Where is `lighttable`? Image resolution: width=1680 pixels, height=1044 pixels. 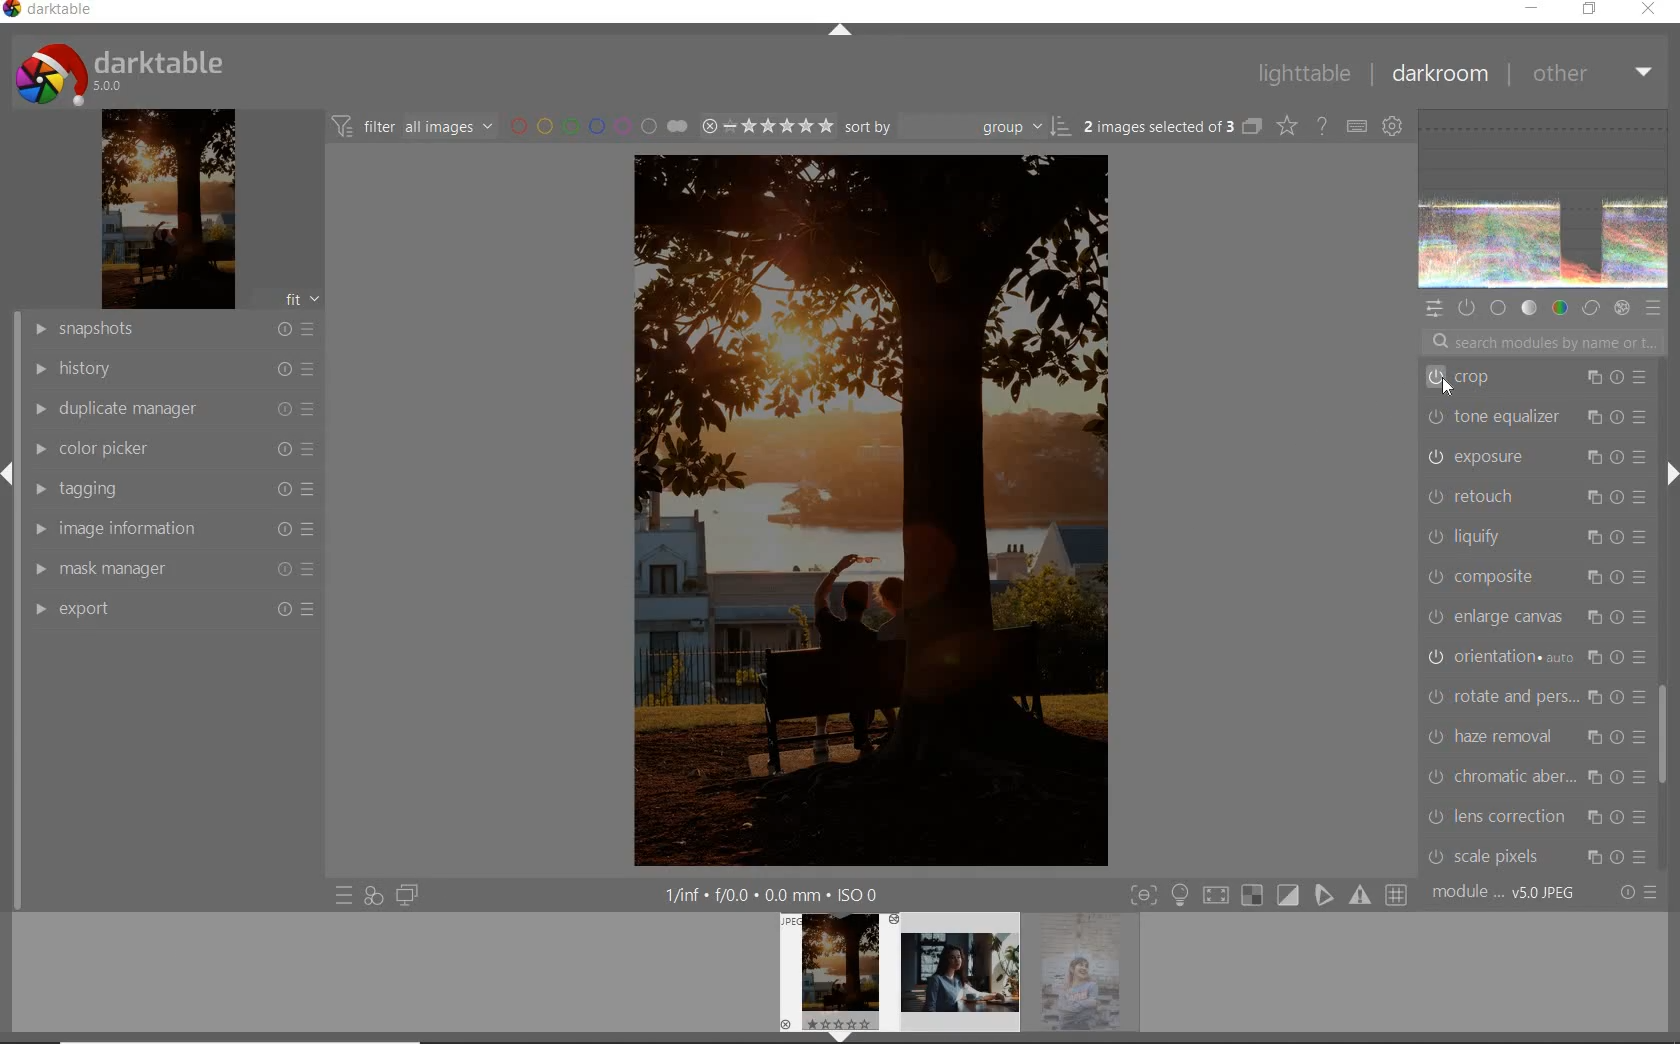 lighttable is located at coordinates (1305, 74).